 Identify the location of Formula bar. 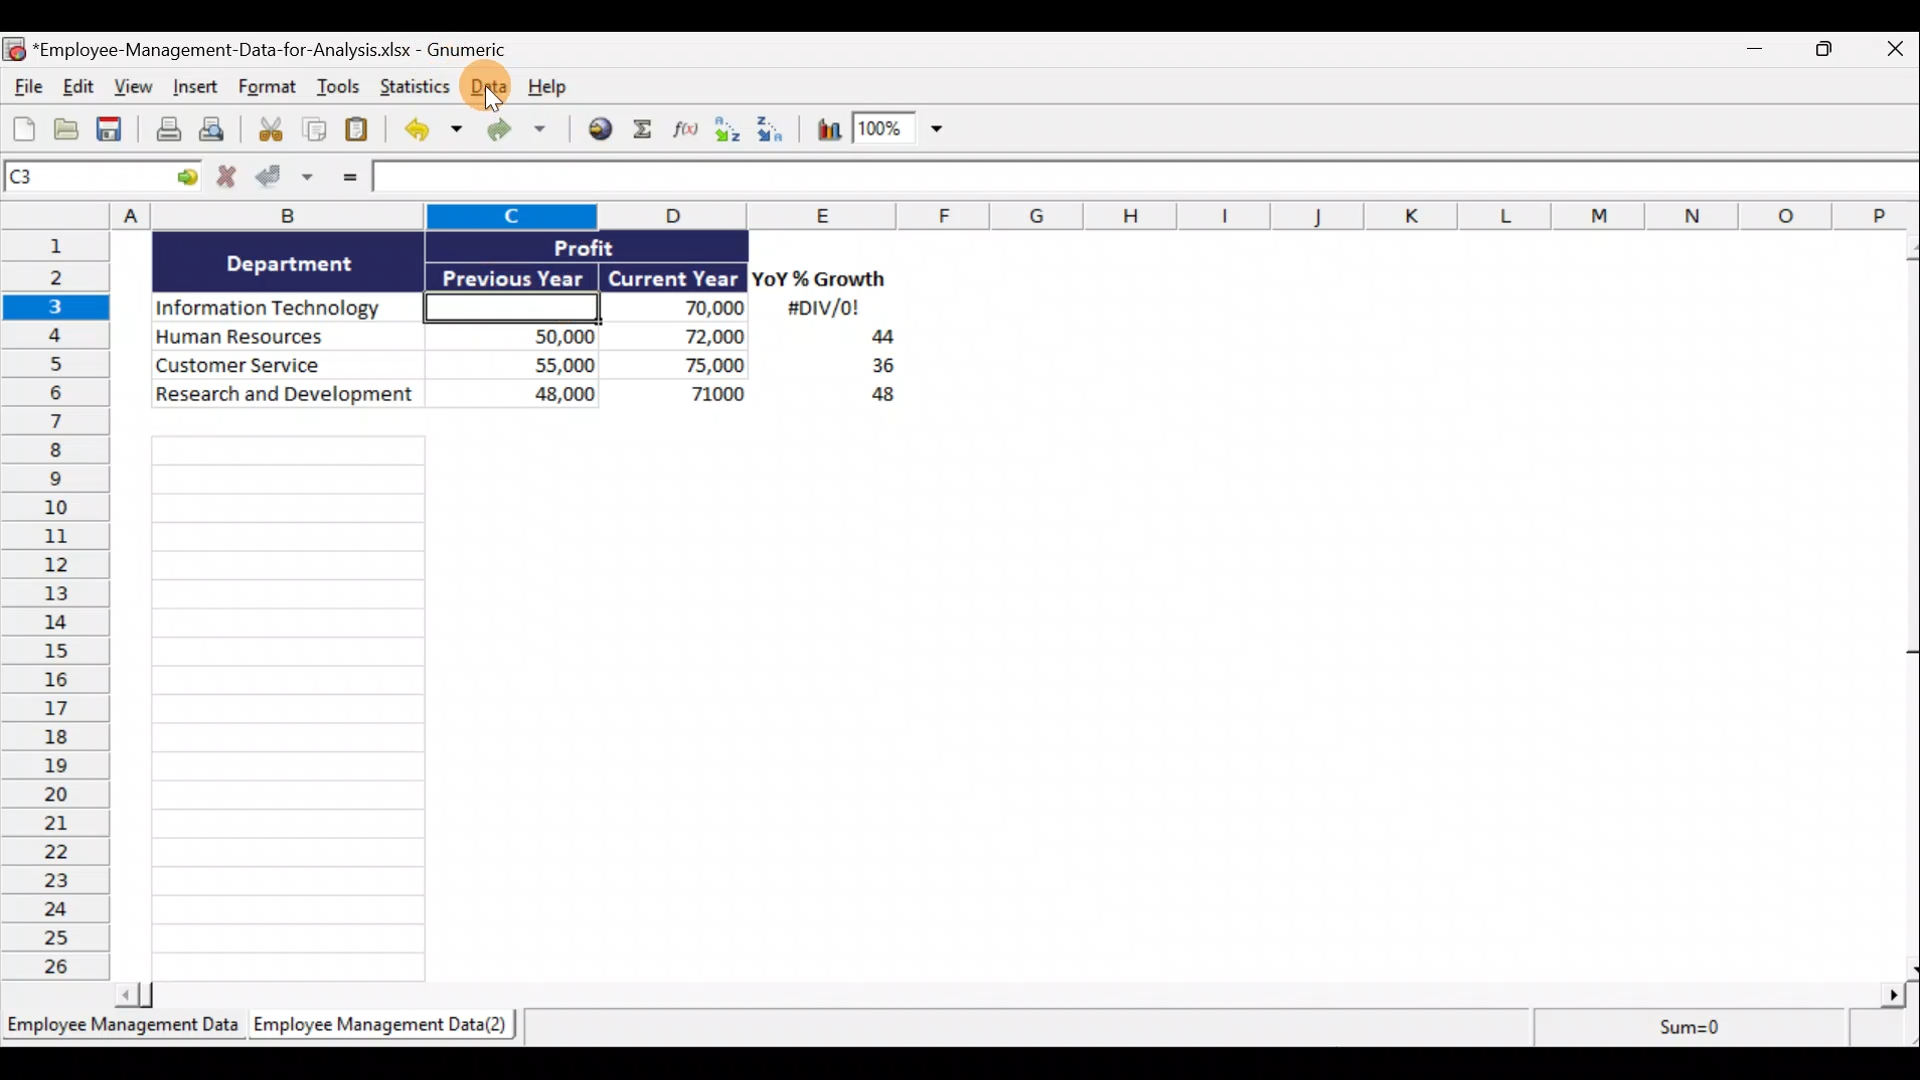
(1144, 183).